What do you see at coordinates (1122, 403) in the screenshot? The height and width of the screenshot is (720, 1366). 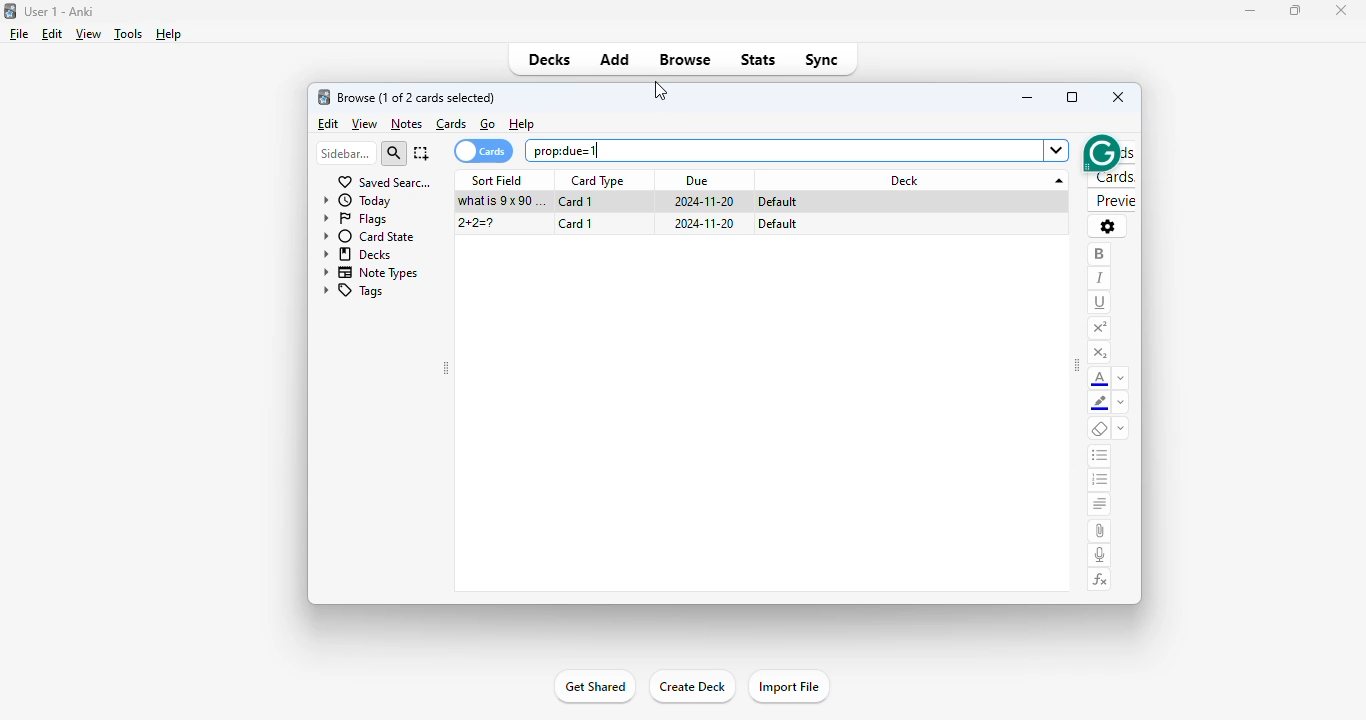 I see `change color` at bounding box center [1122, 403].